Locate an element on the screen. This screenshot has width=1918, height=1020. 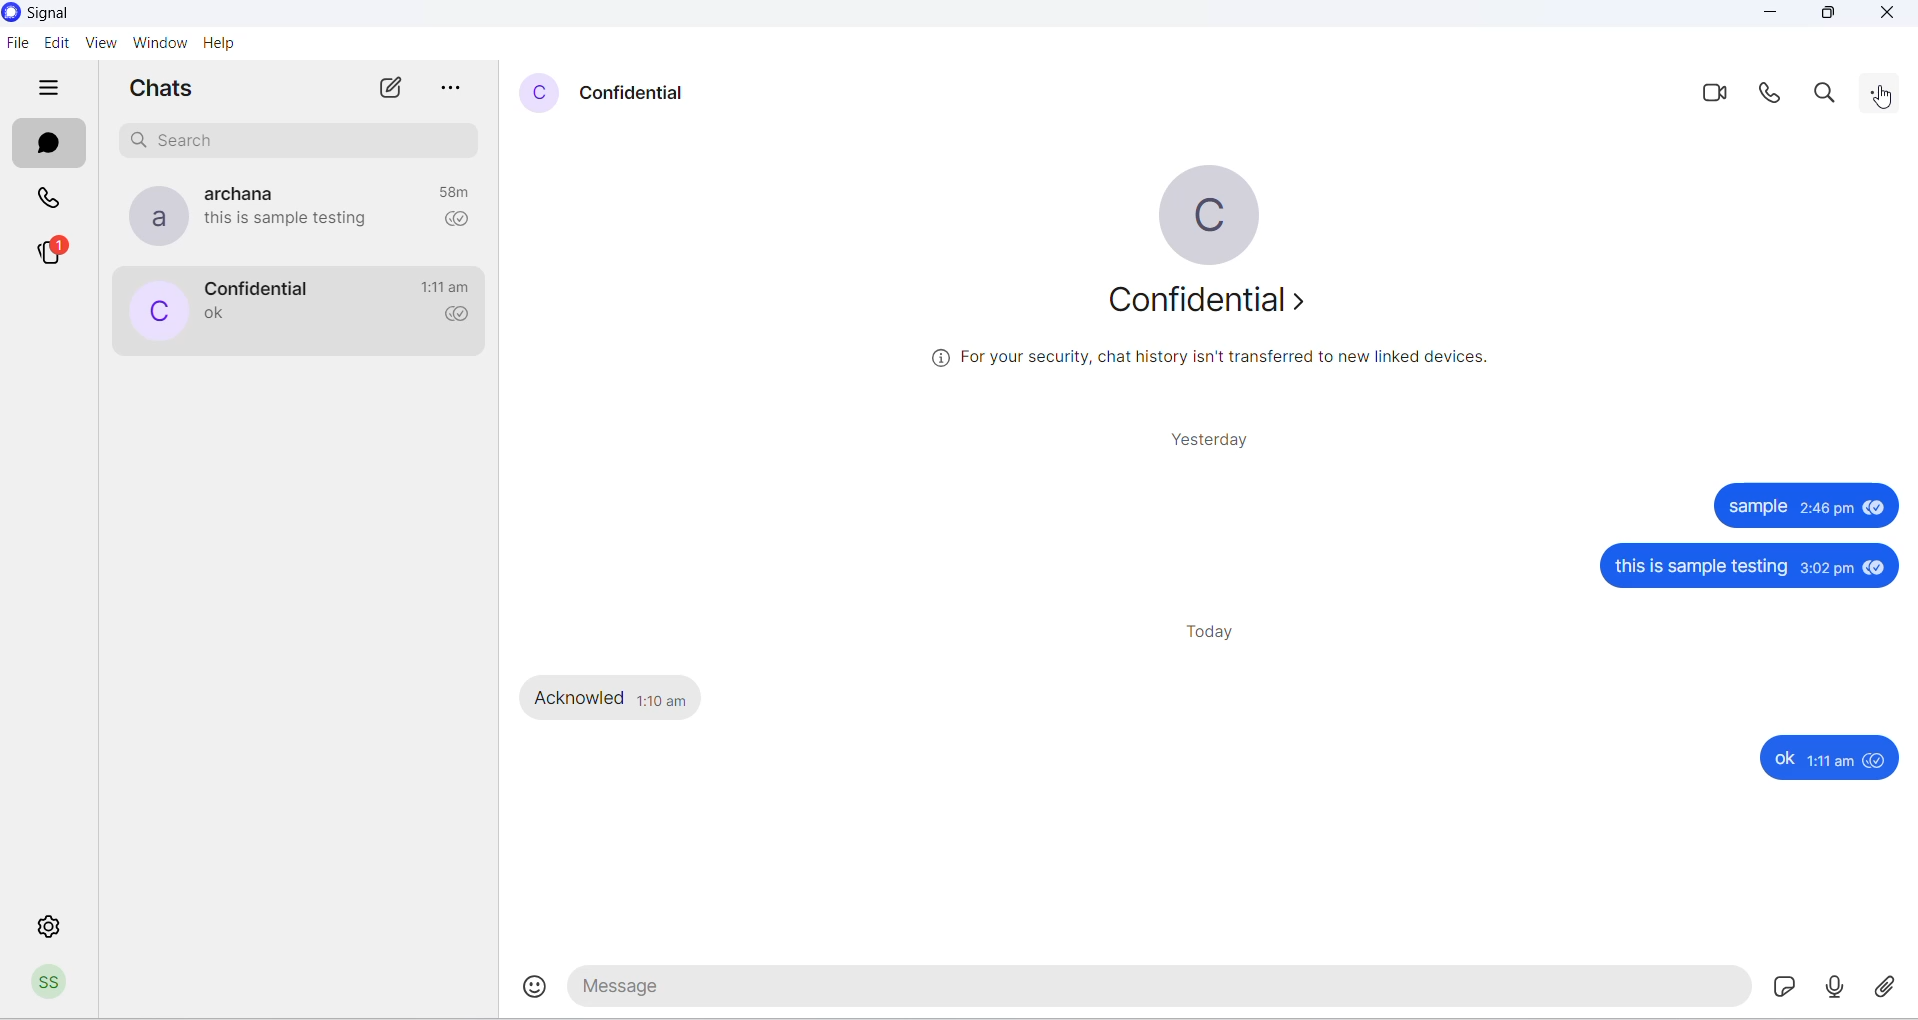
help is located at coordinates (219, 42).